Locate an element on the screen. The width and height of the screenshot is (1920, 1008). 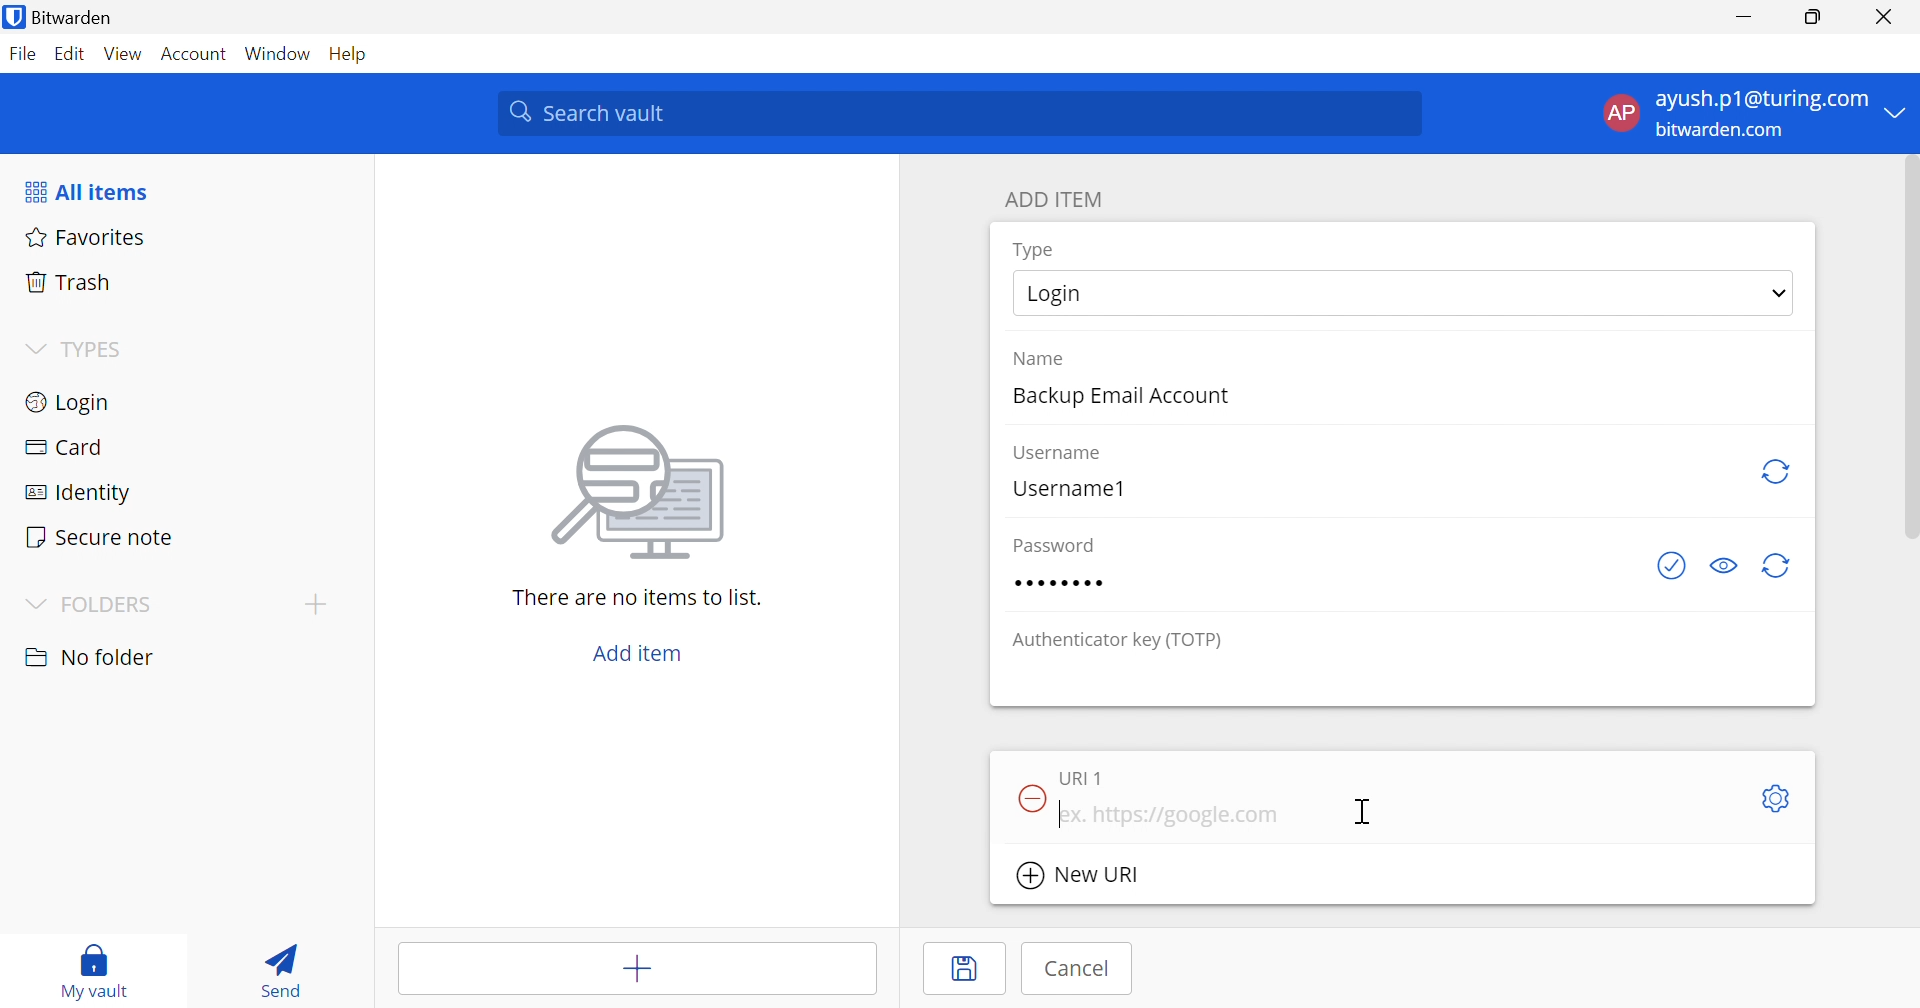
Cursor is located at coordinates (1367, 812).